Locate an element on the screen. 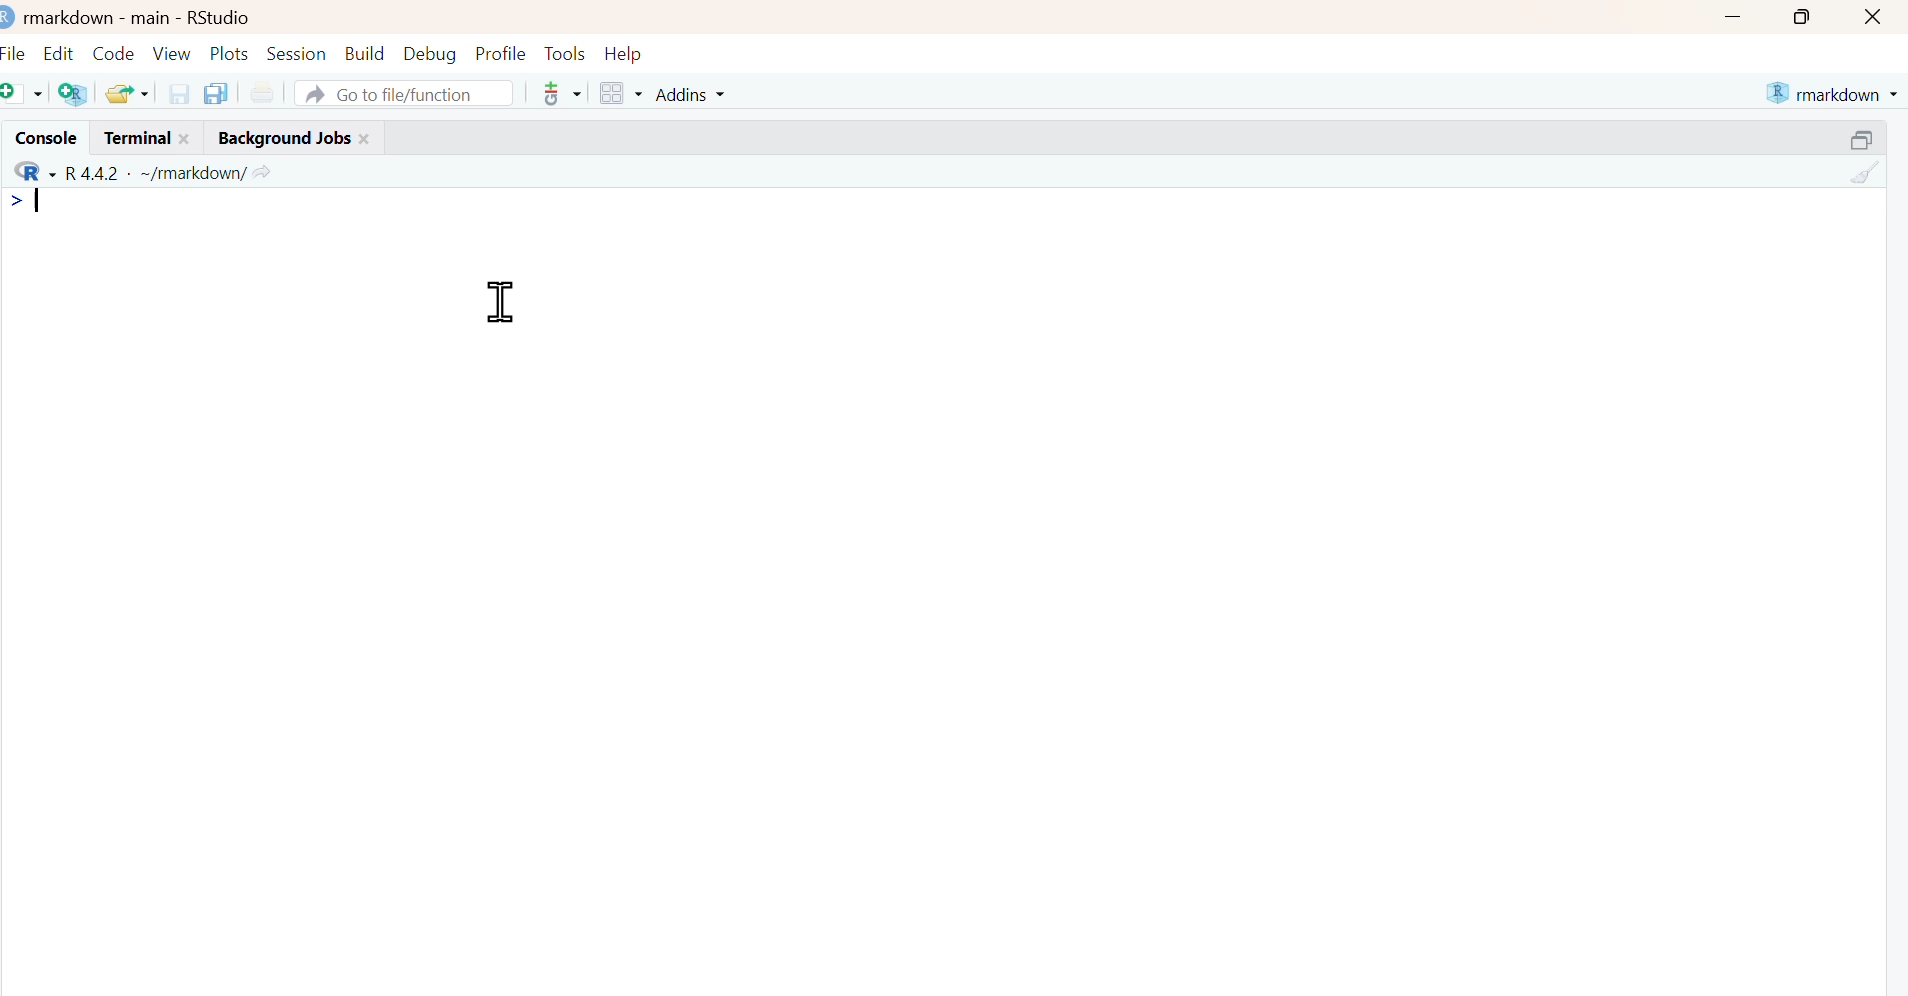 The width and height of the screenshot is (1908, 996). File is located at coordinates (16, 50).